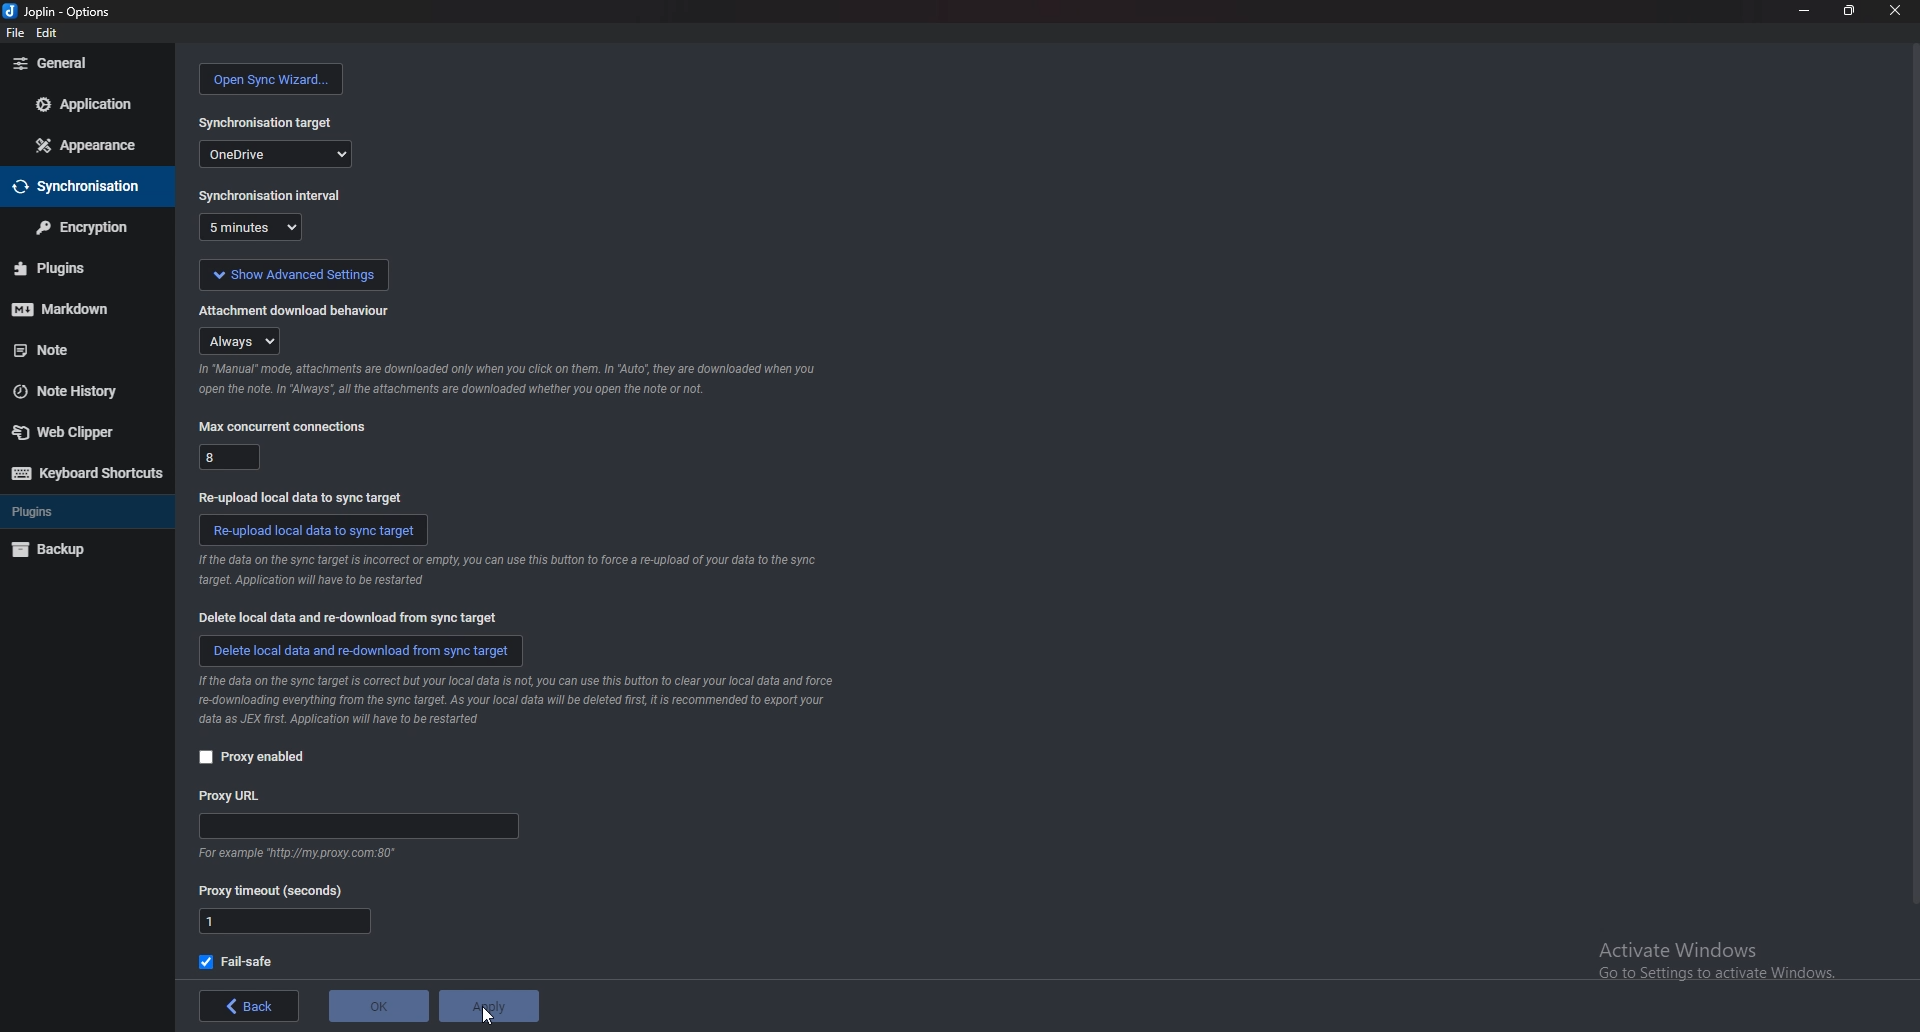  Describe the element at coordinates (285, 923) in the screenshot. I see `proxy timeout input` at that location.